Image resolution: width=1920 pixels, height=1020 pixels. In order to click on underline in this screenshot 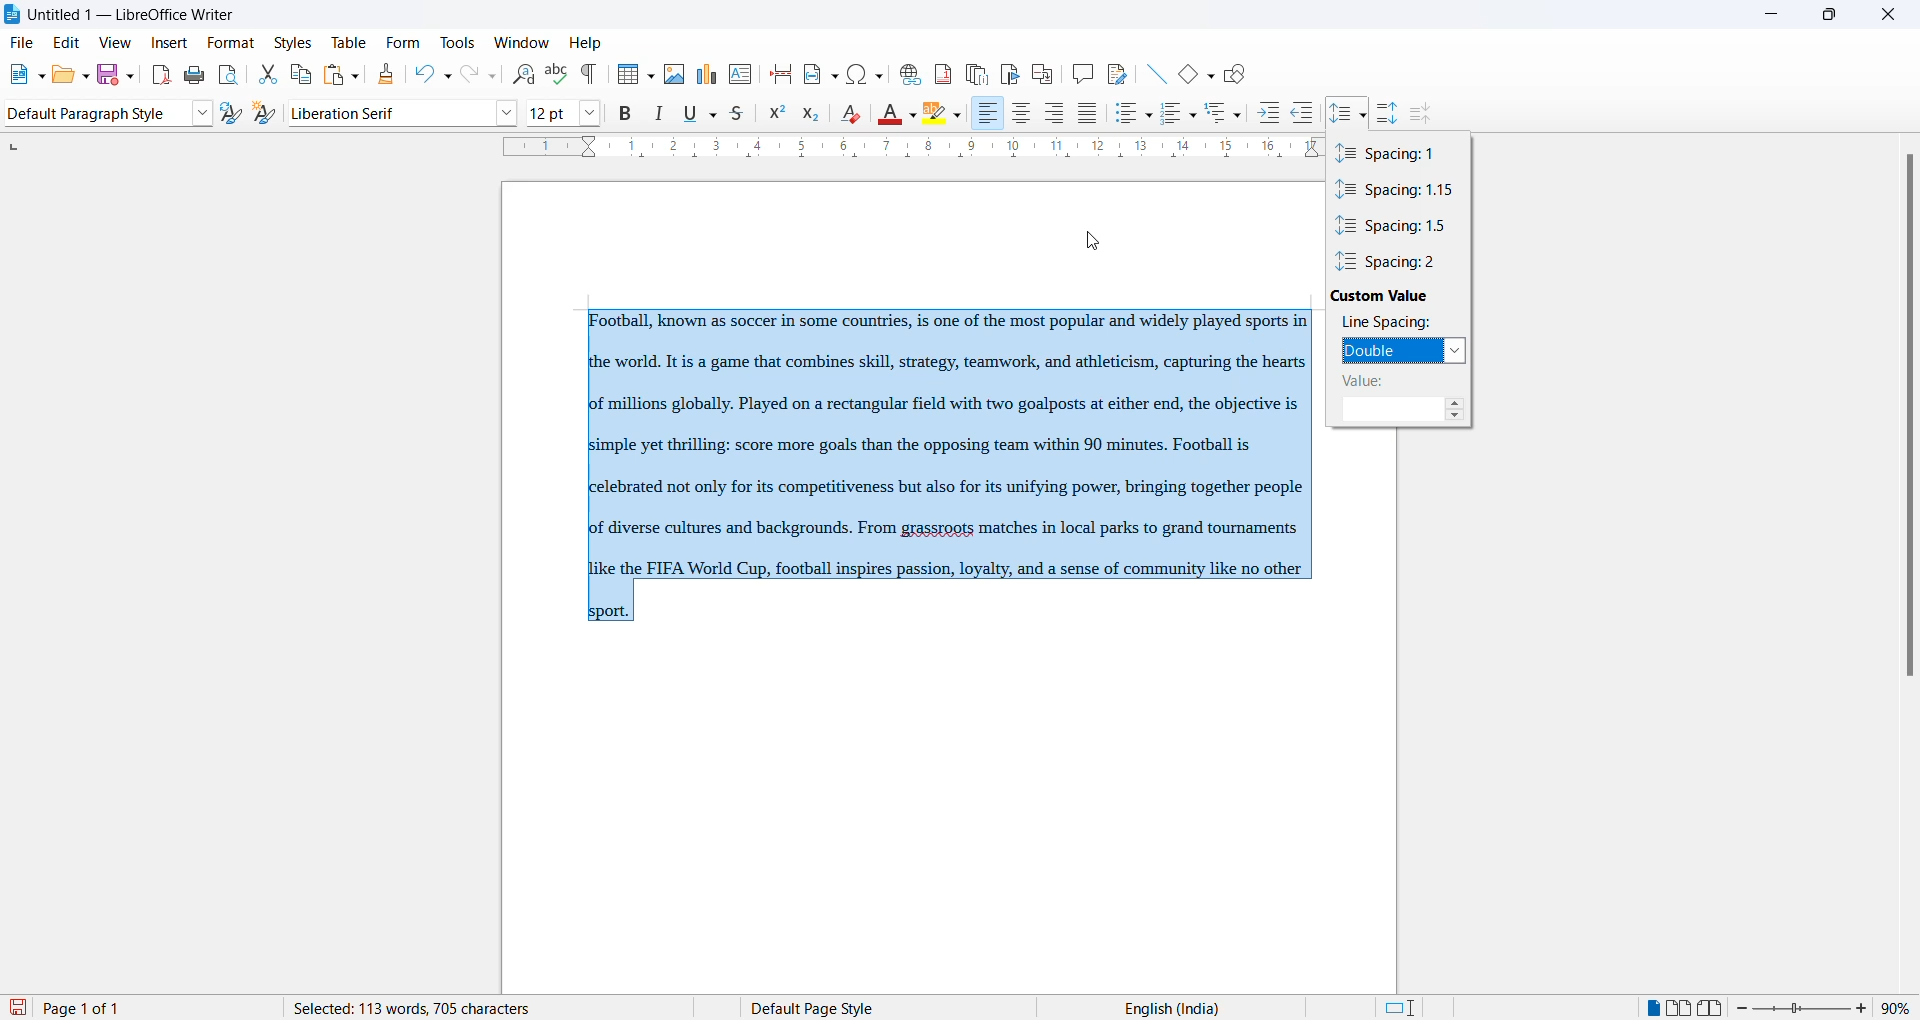, I will do `click(689, 111)`.